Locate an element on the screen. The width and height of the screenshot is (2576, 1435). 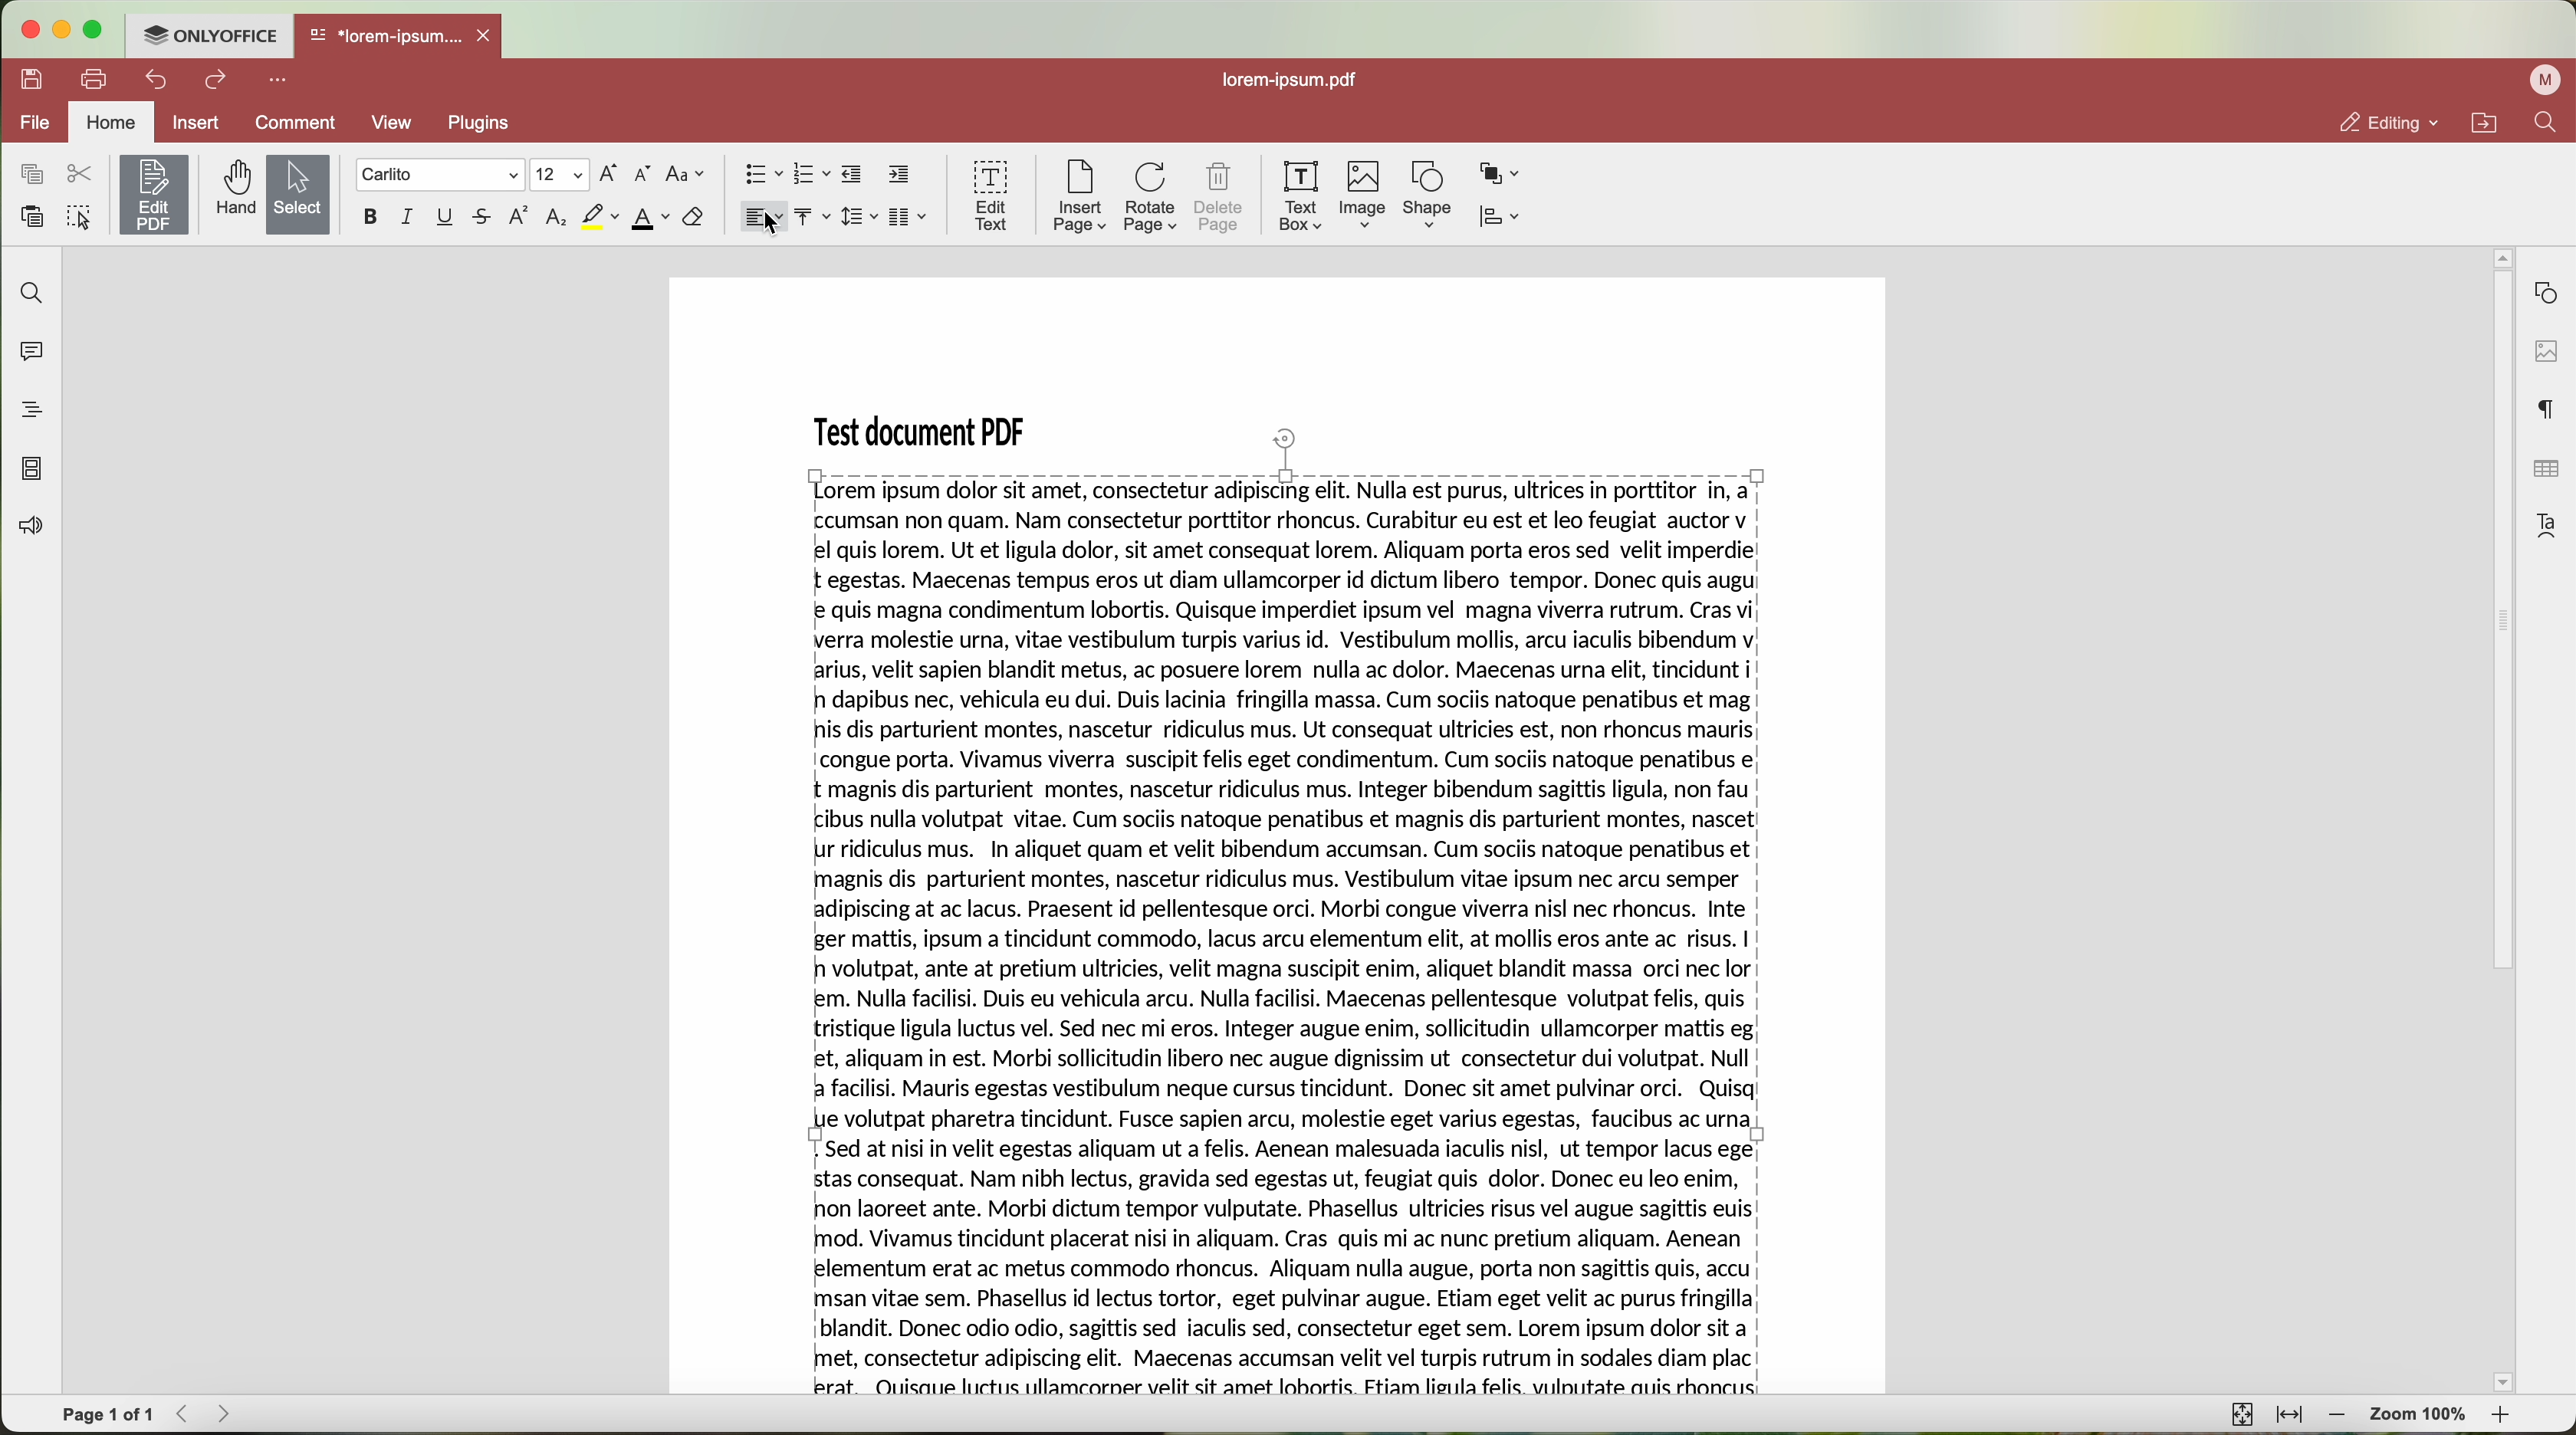
scroll bar is located at coordinates (2495, 825).